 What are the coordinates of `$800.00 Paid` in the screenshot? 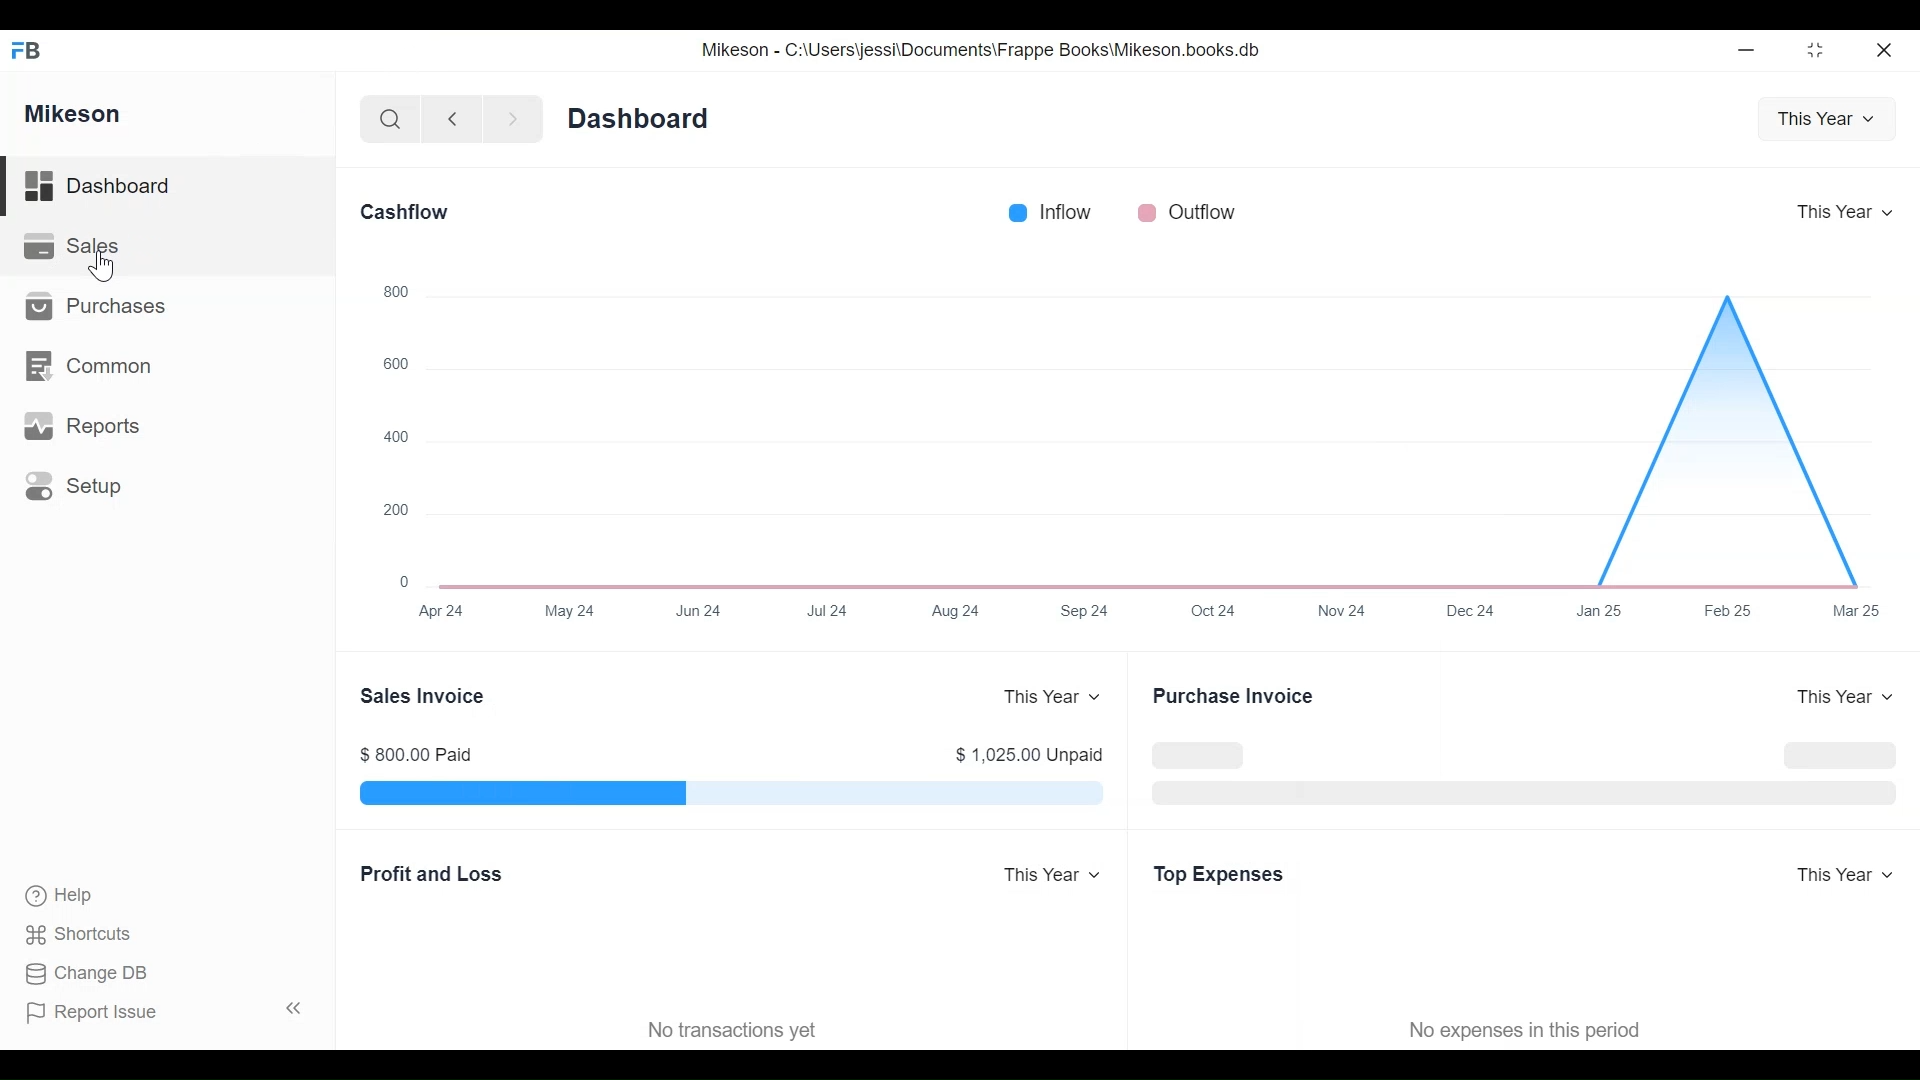 It's located at (424, 754).